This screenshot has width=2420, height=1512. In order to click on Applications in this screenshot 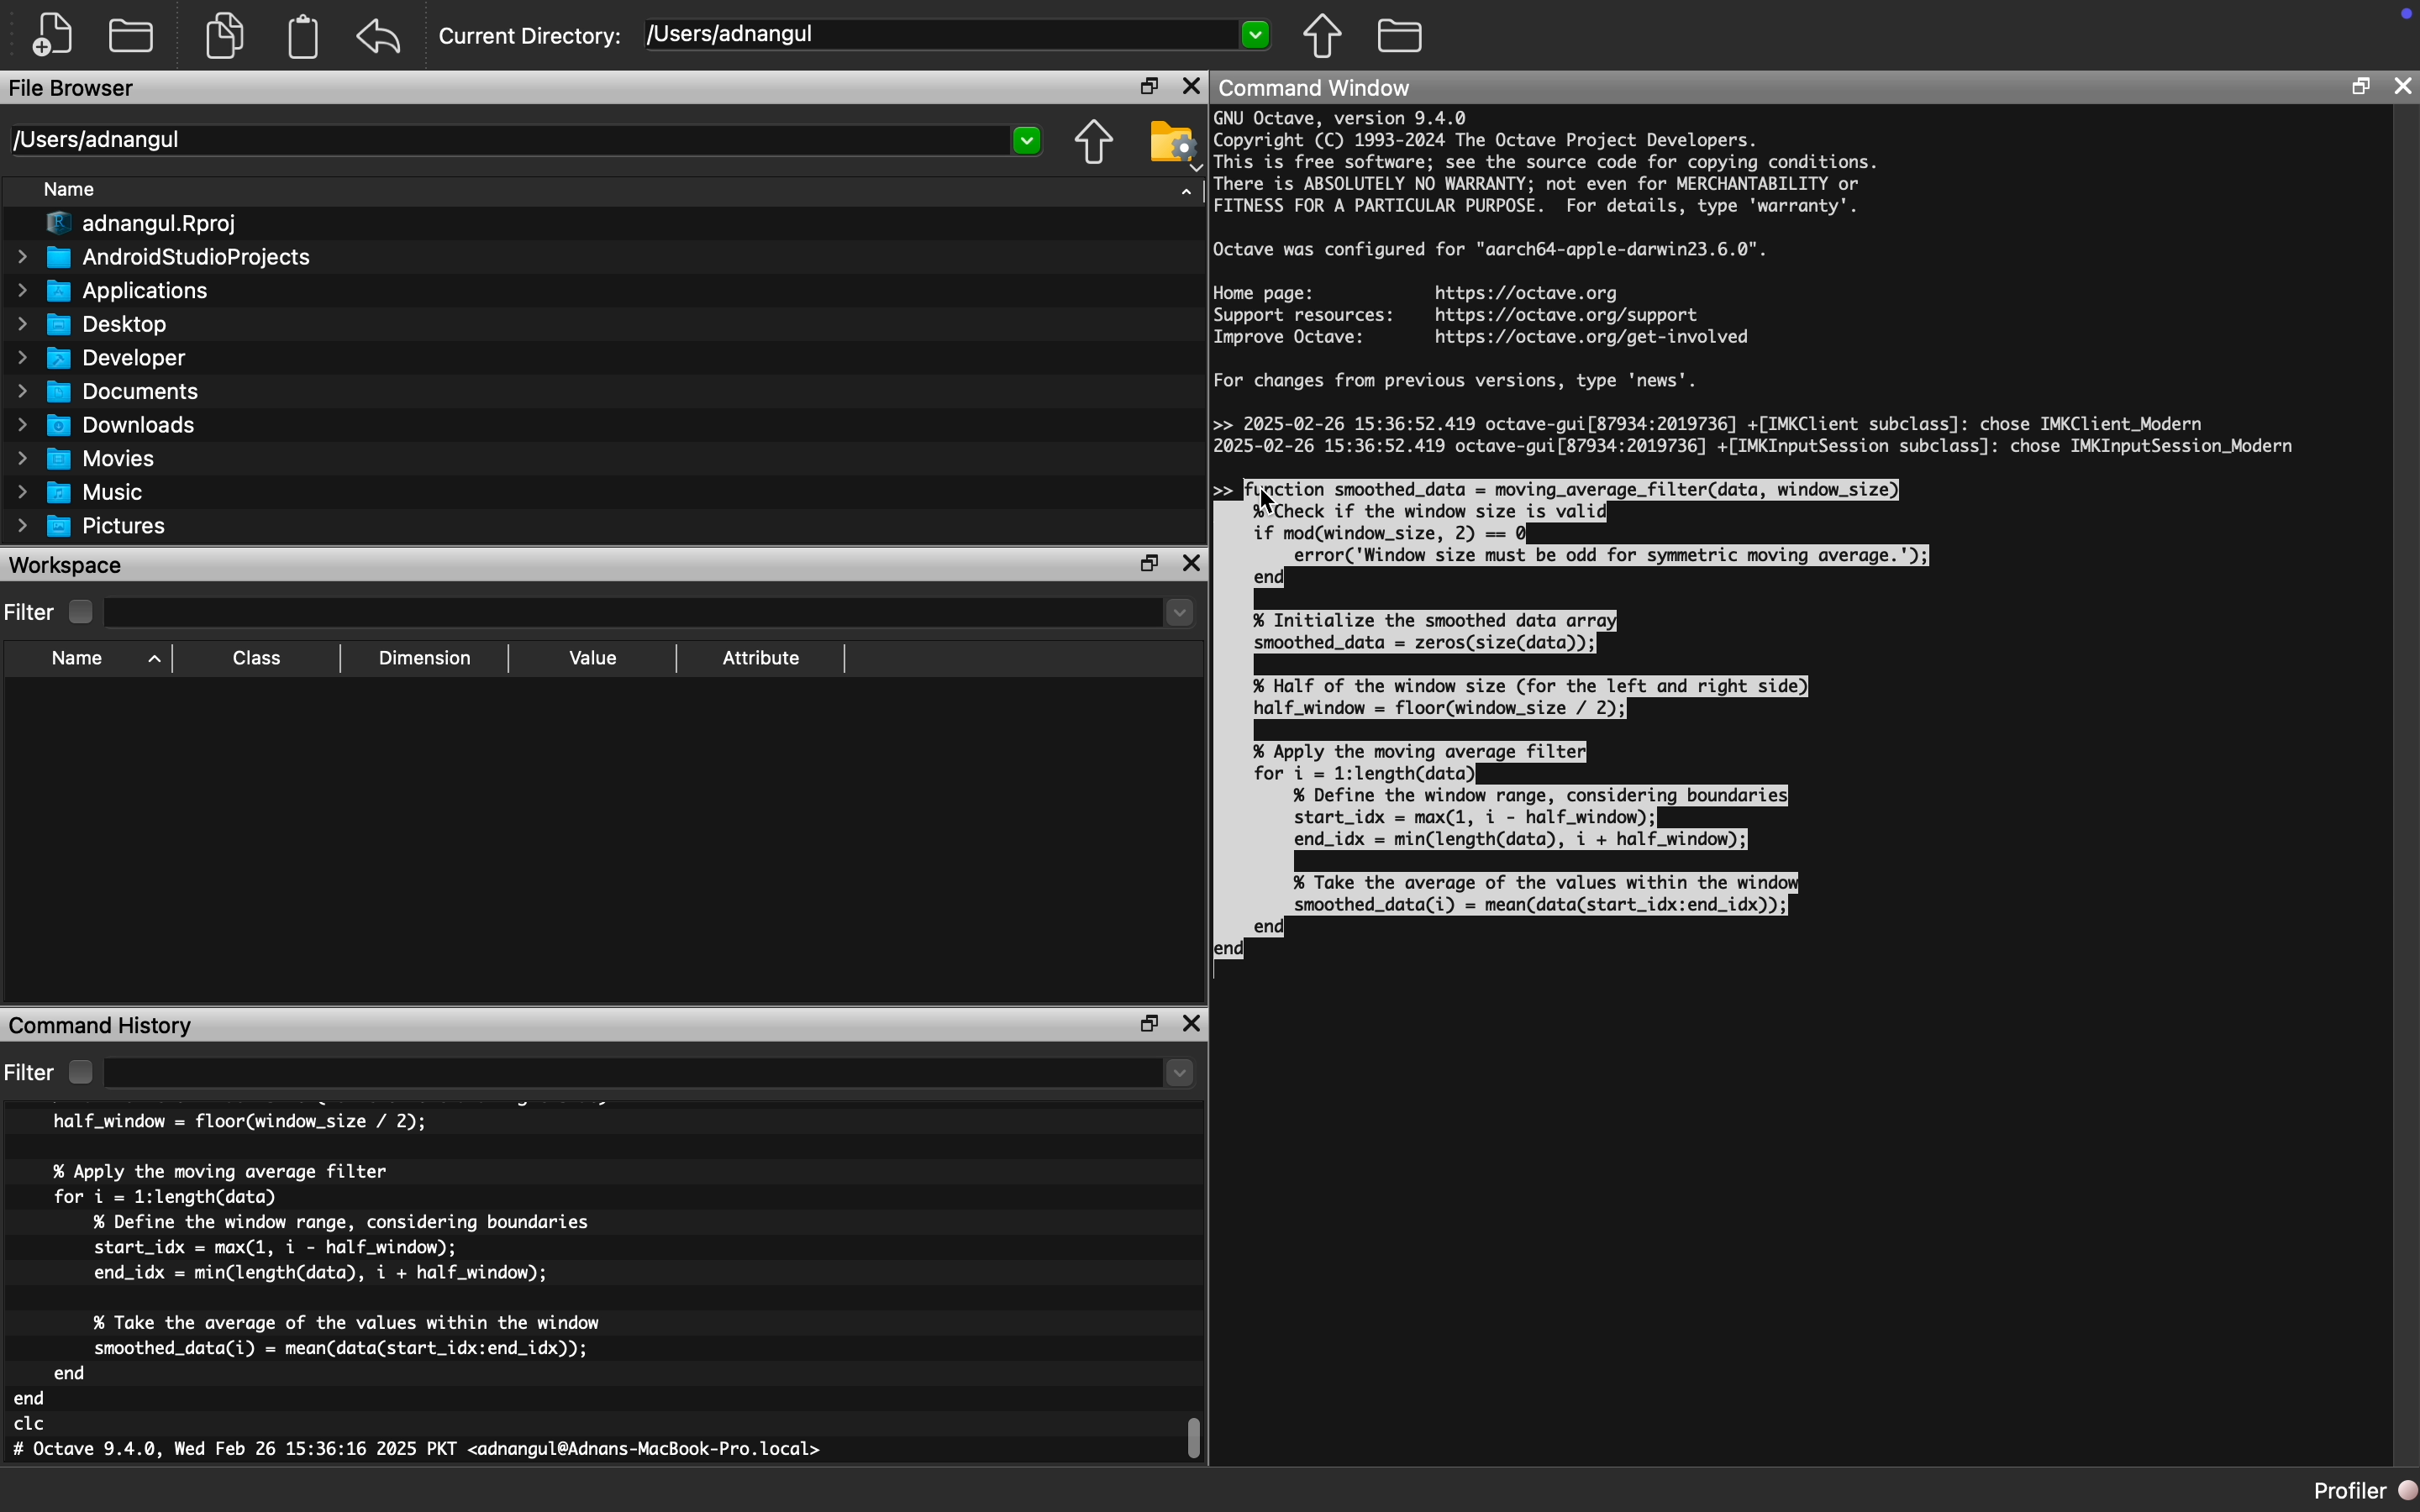, I will do `click(112, 294)`.